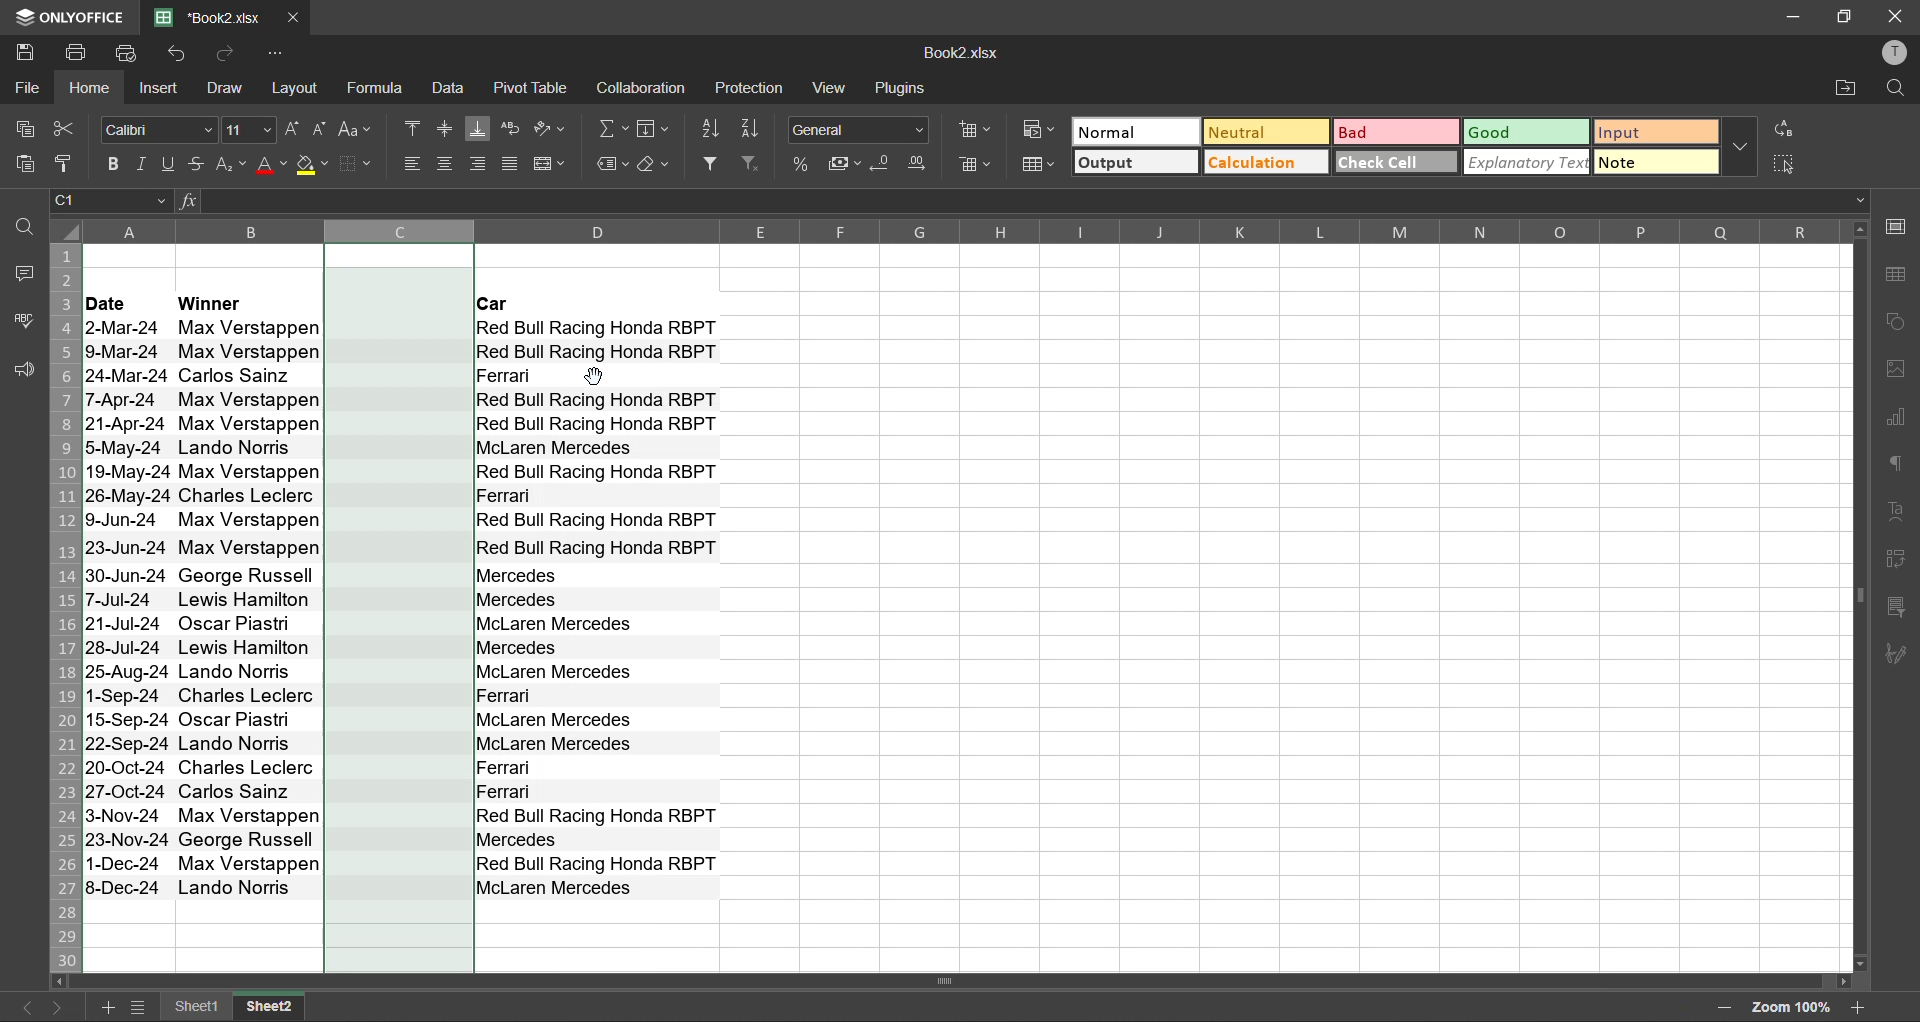 This screenshot has width=1920, height=1022. Describe the element at coordinates (1264, 164) in the screenshot. I see `calculation` at that location.